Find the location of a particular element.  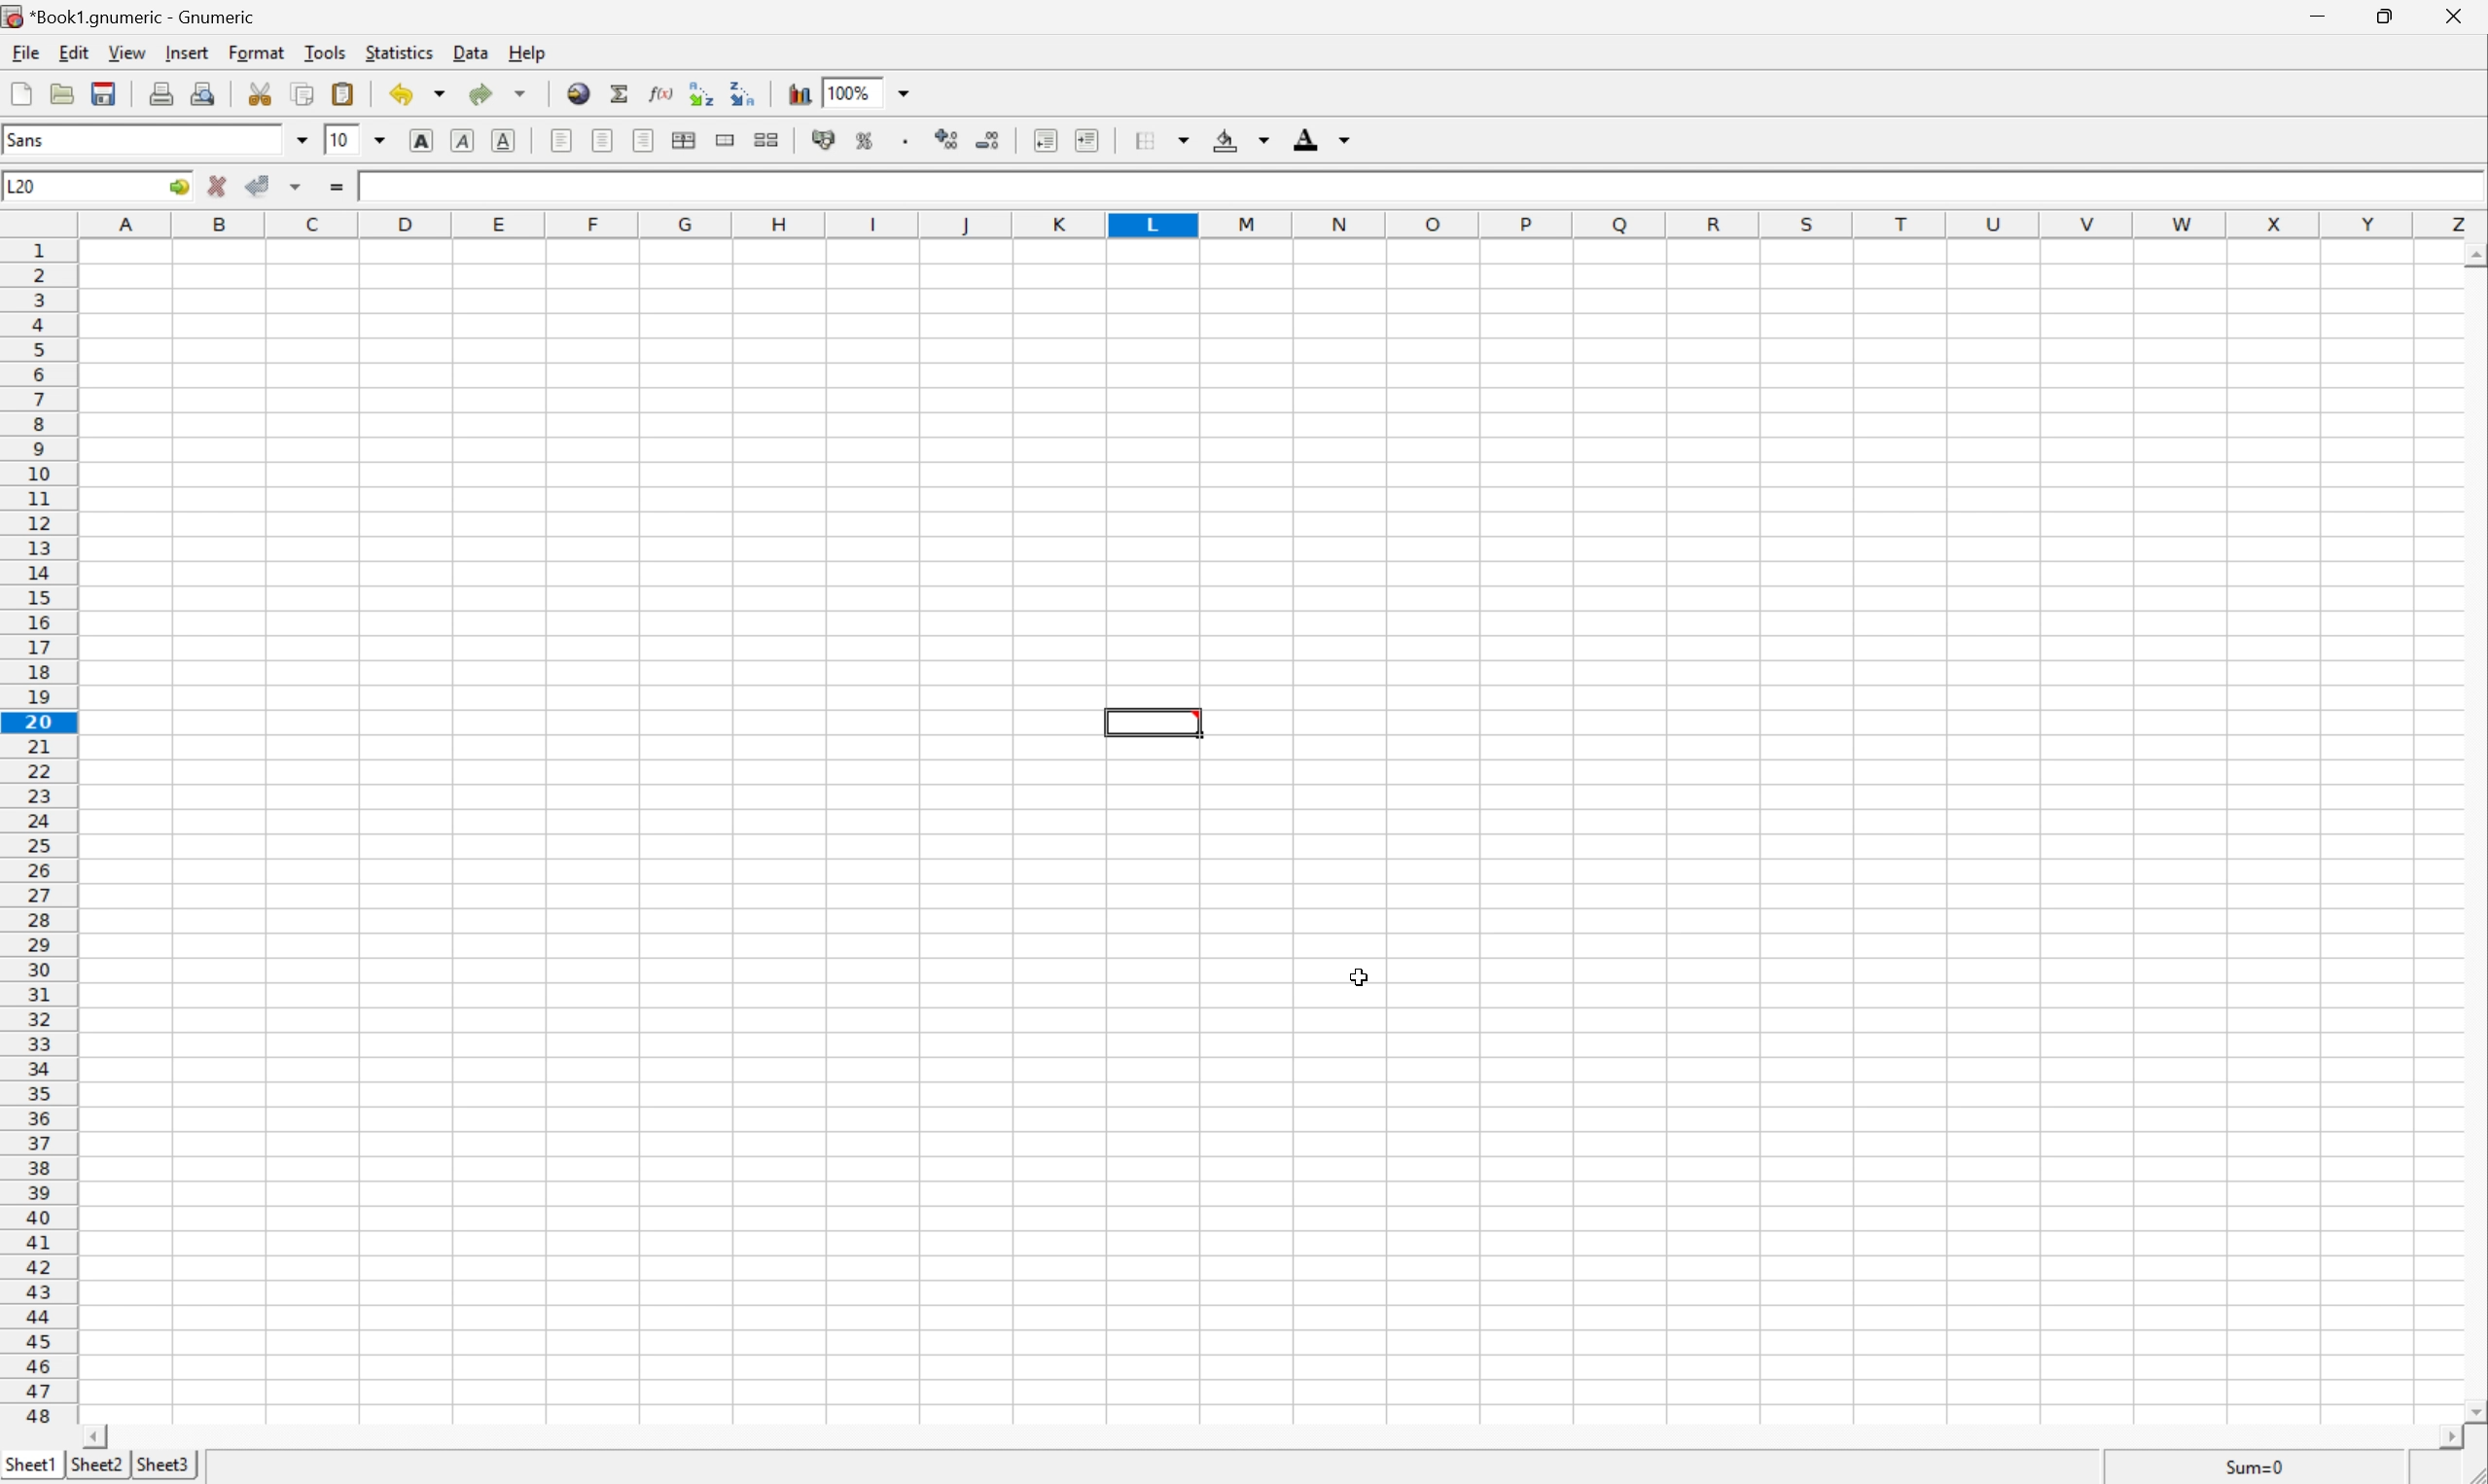

Bold is located at coordinates (418, 139).